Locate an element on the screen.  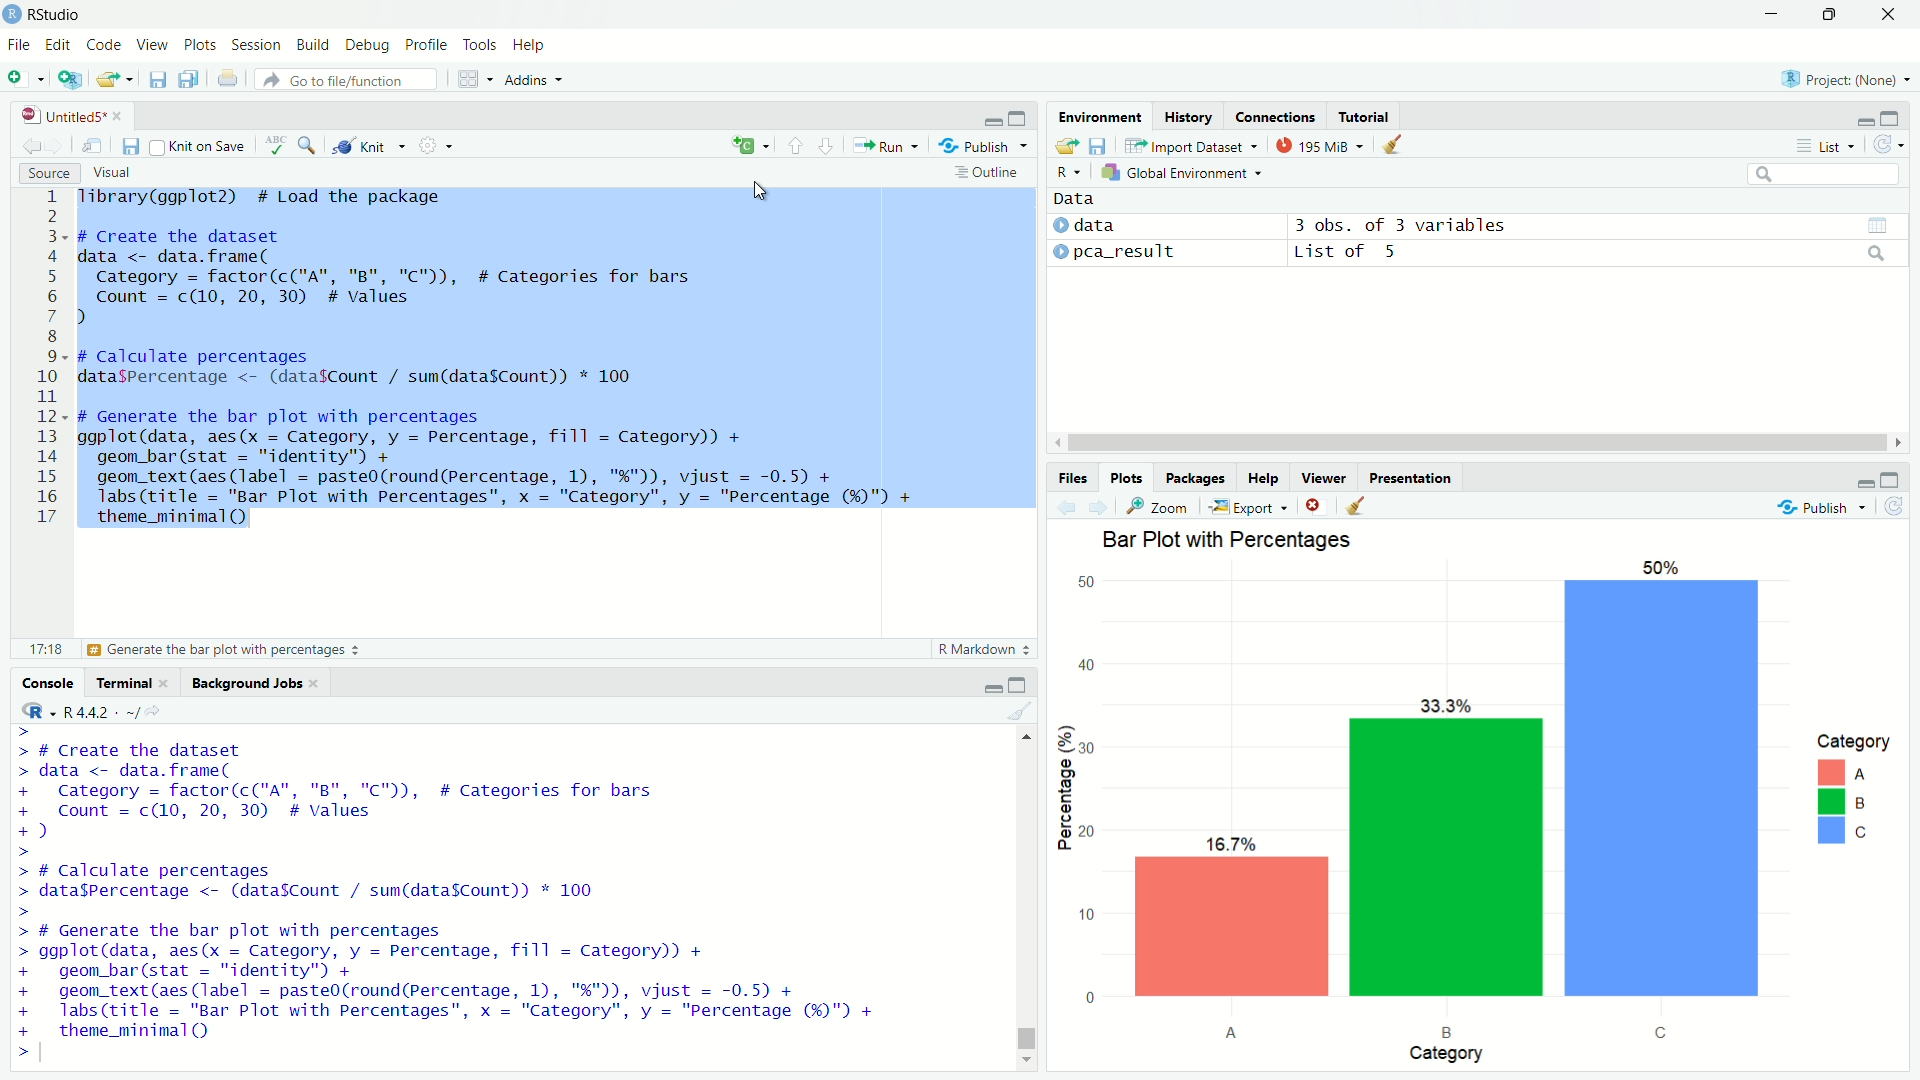
knit is located at coordinates (366, 145).